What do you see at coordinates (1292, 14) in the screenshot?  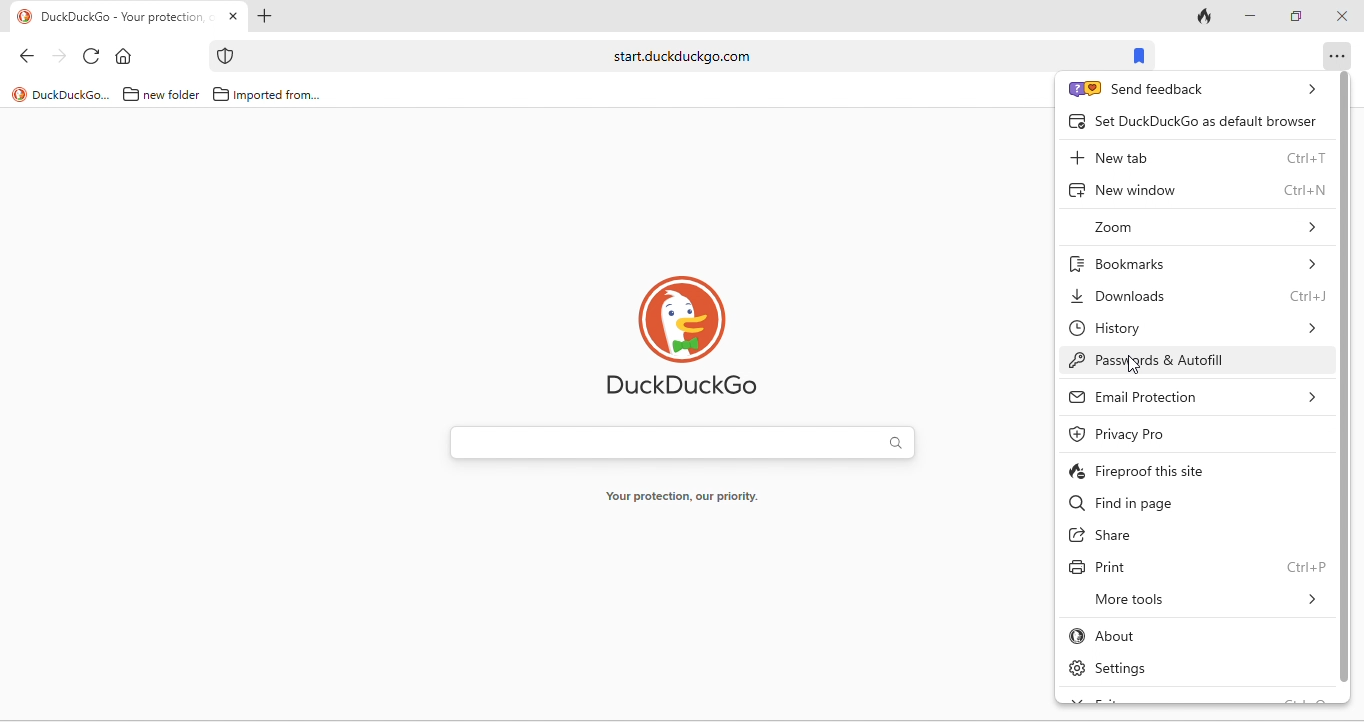 I see `maximize` at bounding box center [1292, 14].